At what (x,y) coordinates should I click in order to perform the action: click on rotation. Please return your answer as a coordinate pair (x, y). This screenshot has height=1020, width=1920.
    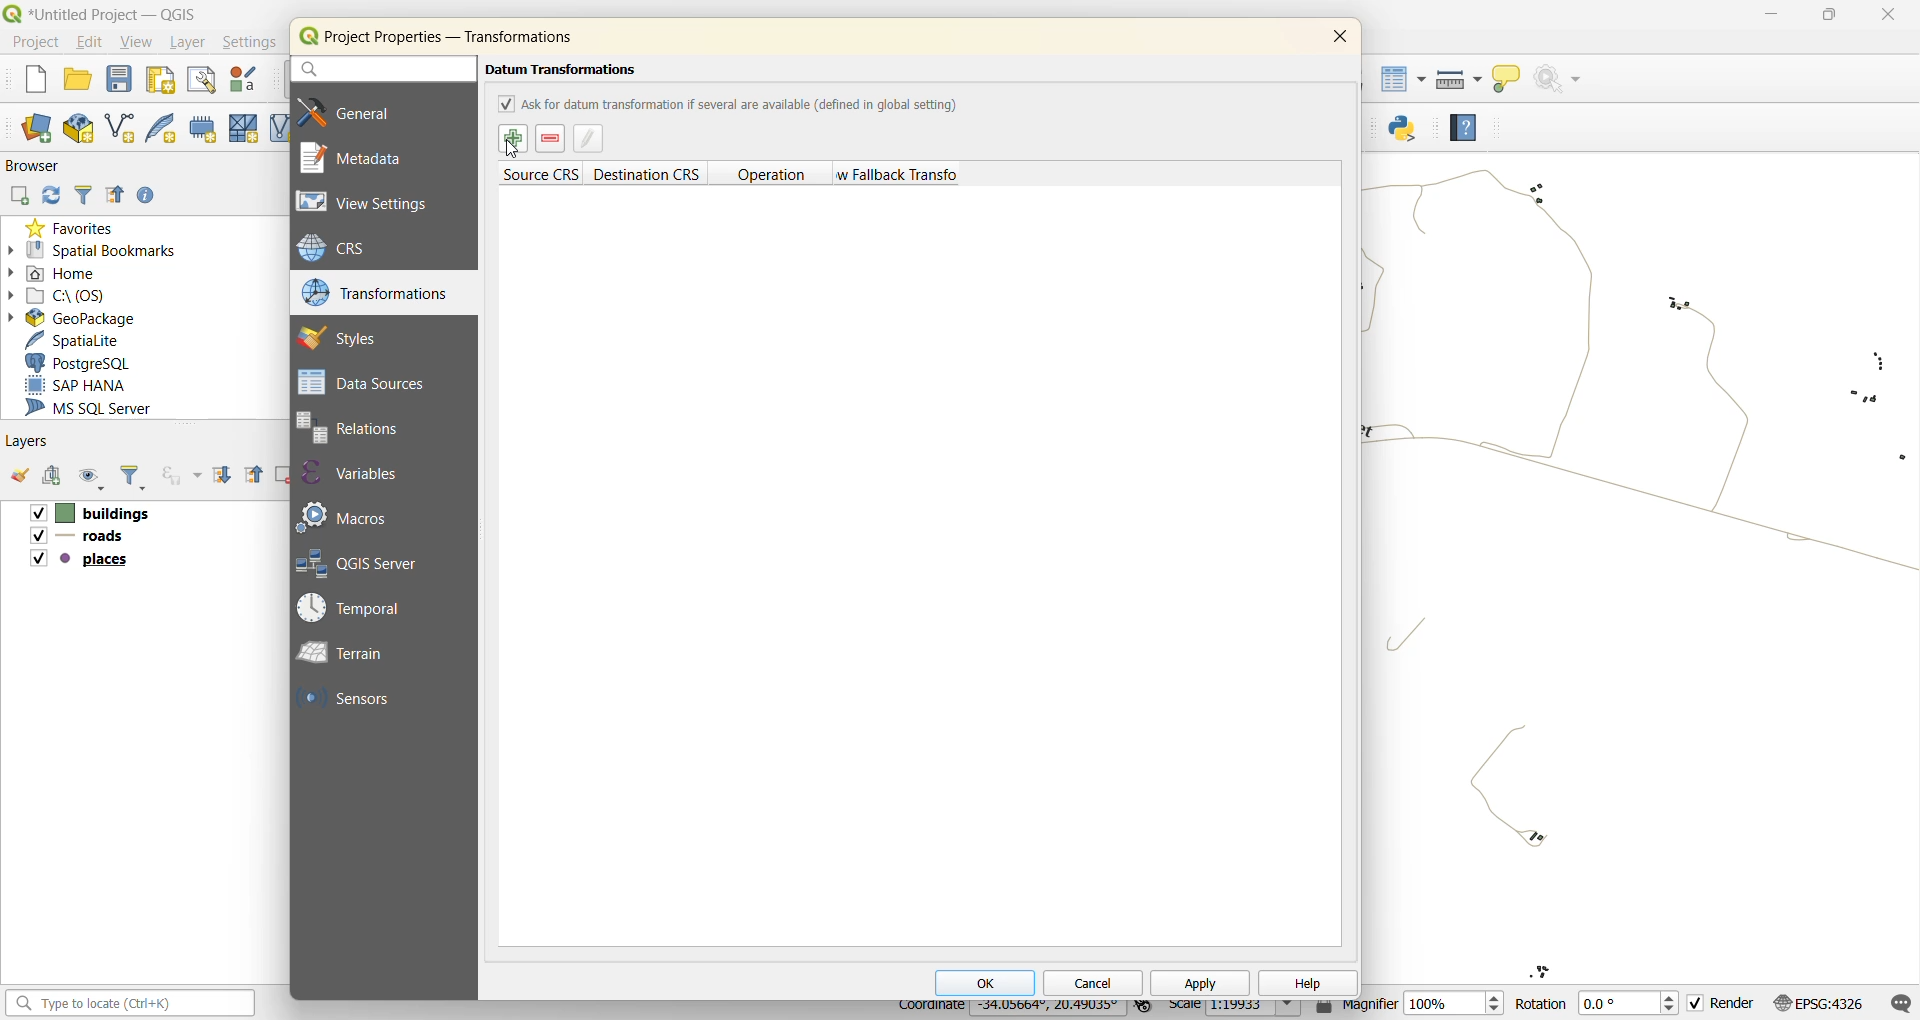
    Looking at the image, I should click on (1597, 1003).